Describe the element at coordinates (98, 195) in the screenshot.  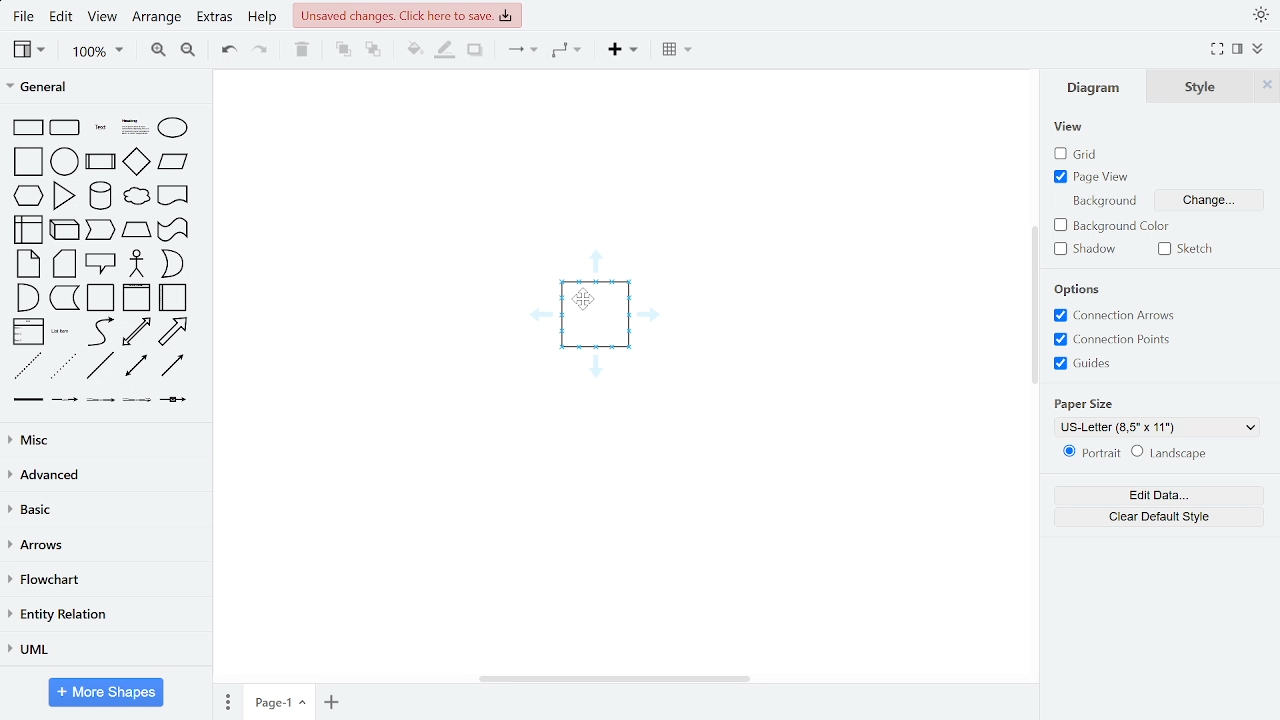
I see `general shapes` at that location.